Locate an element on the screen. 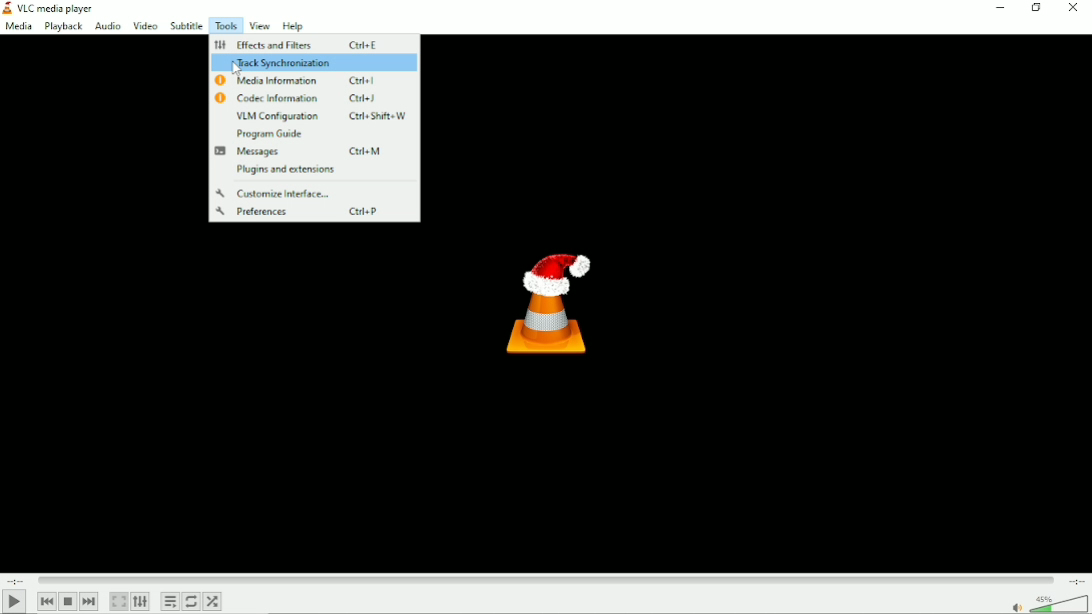 Image resolution: width=1092 pixels, height=614 pixels. Restore down is located at coordinates (1035, 8).